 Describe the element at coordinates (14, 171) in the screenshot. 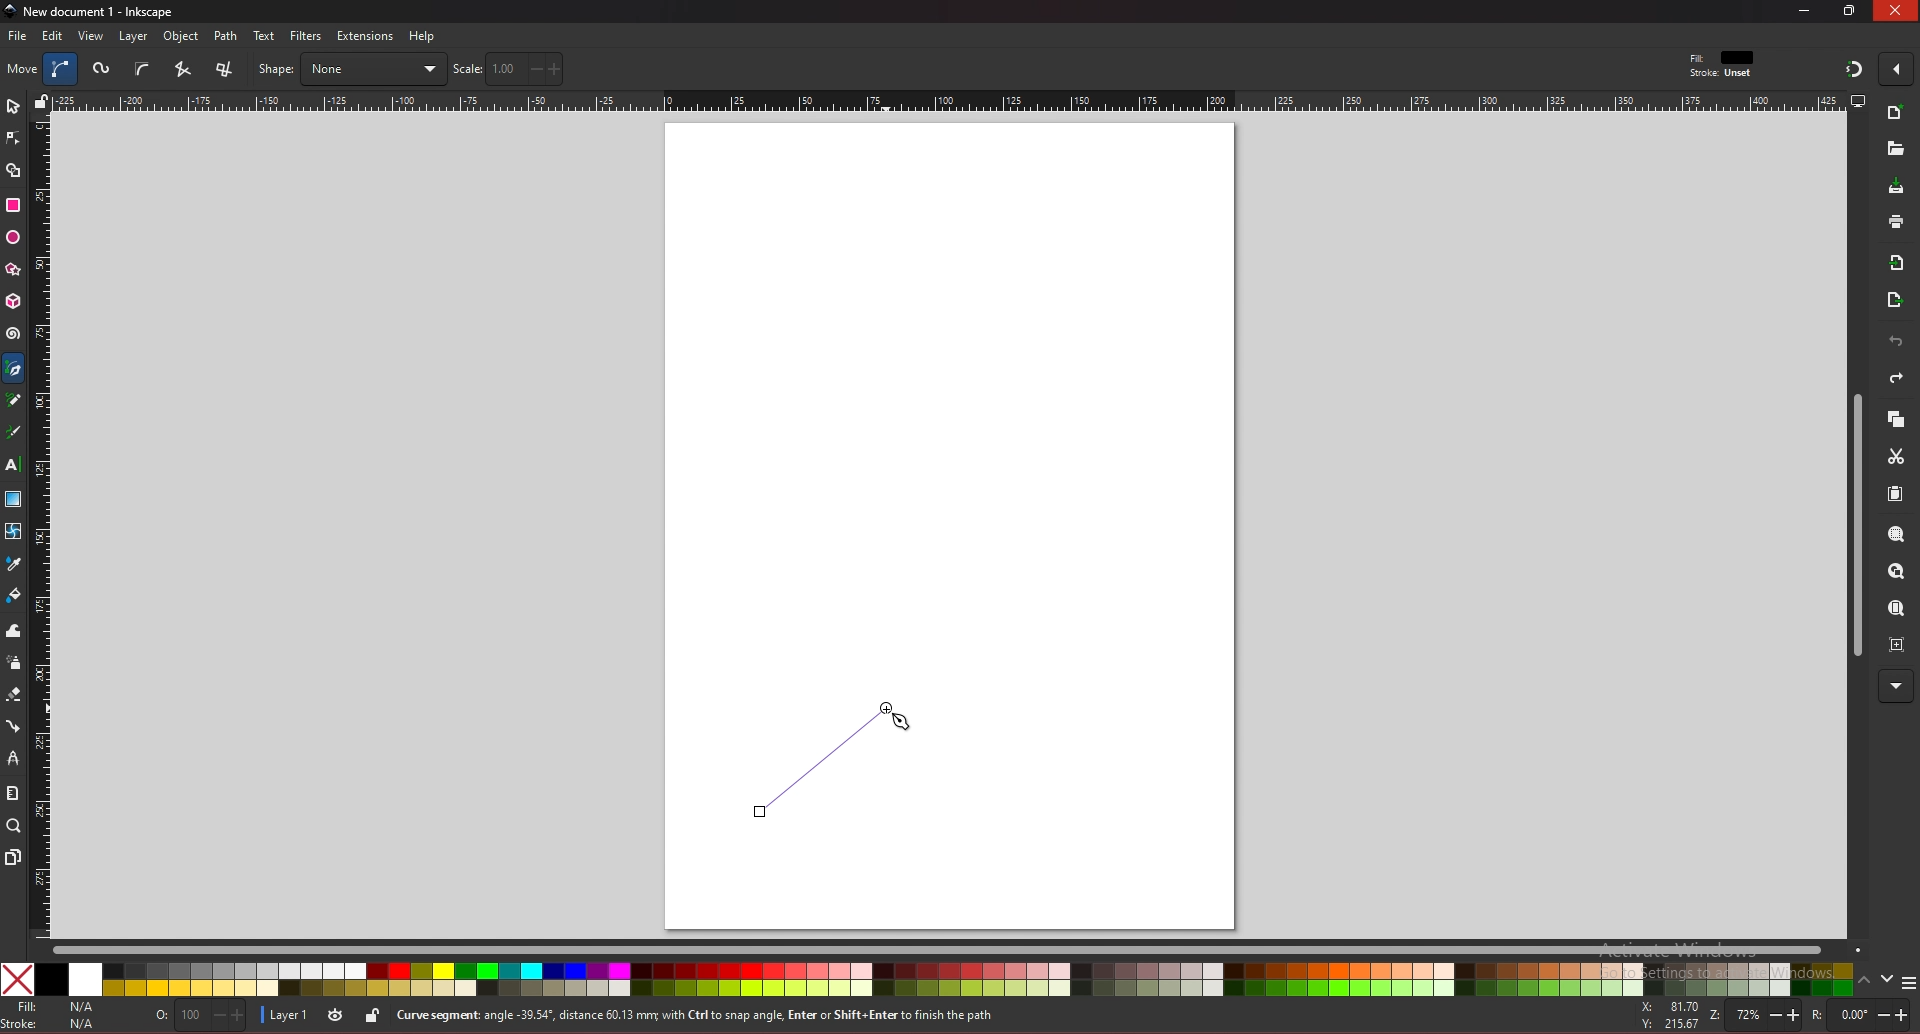

I see `shape builder` at that location.